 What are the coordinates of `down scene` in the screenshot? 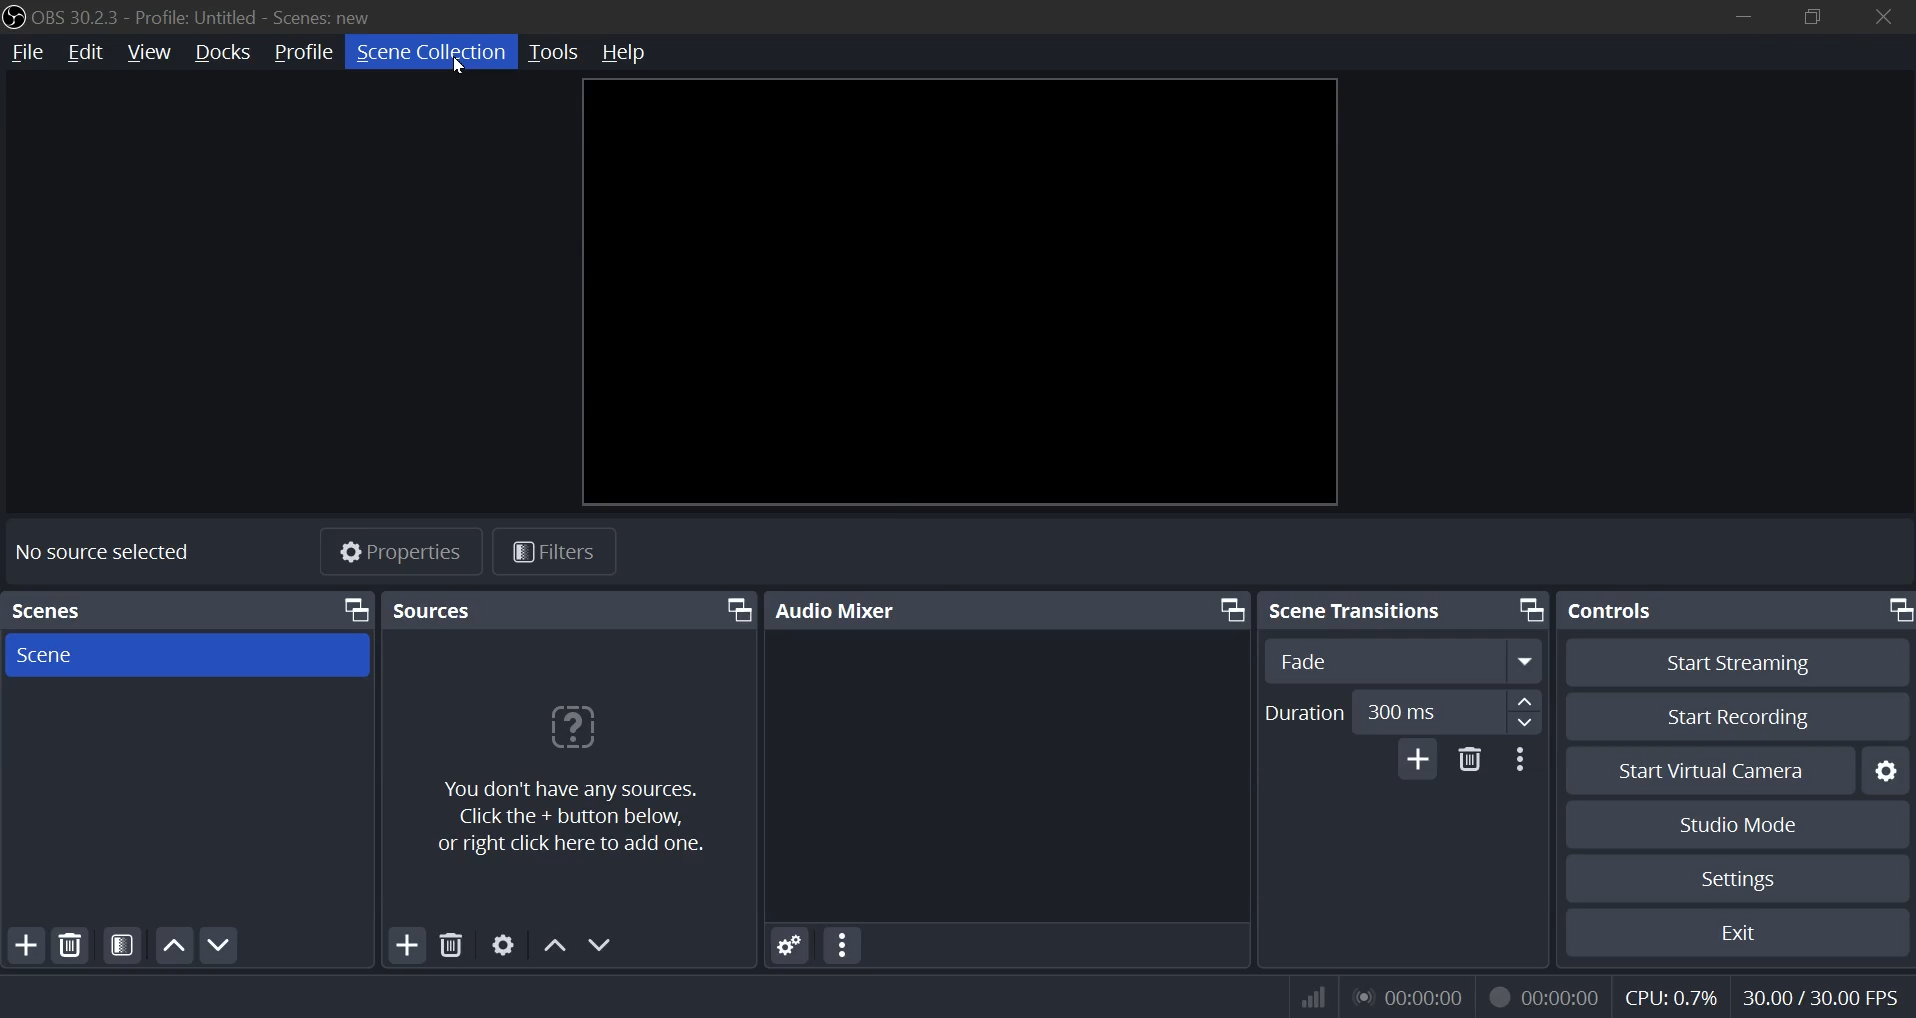 It's located at (223, 945).